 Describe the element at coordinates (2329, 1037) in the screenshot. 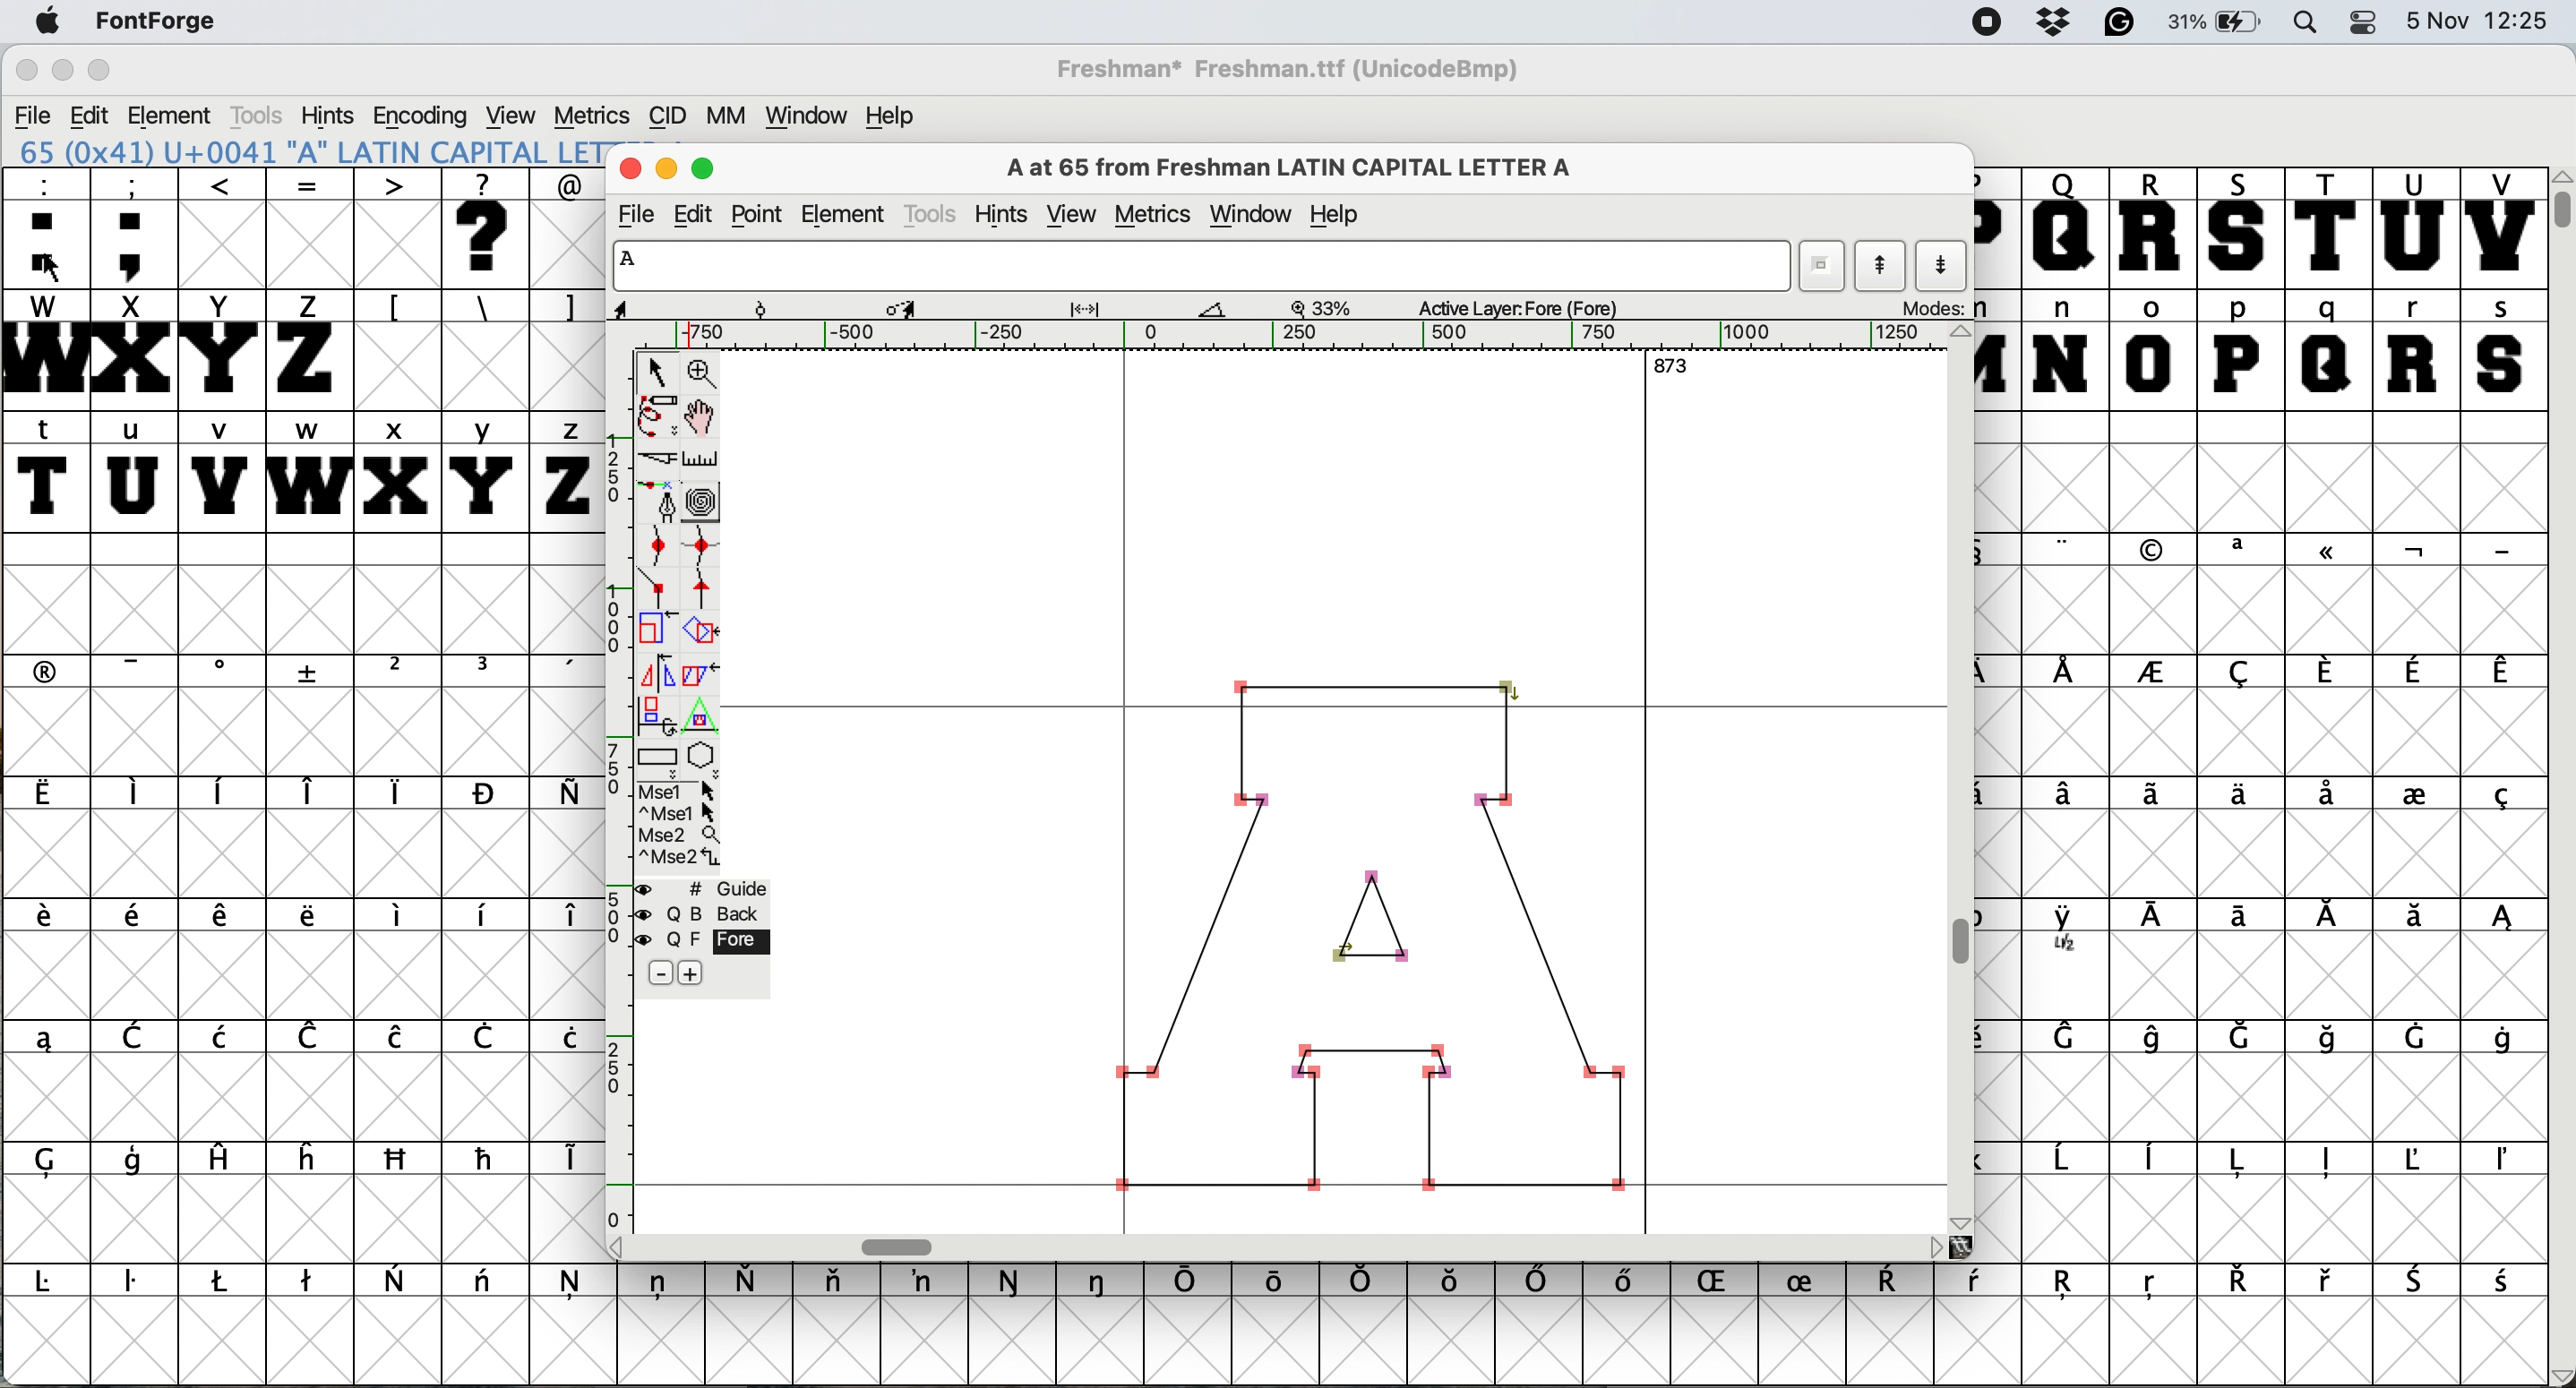

I see `symbol` at that location.